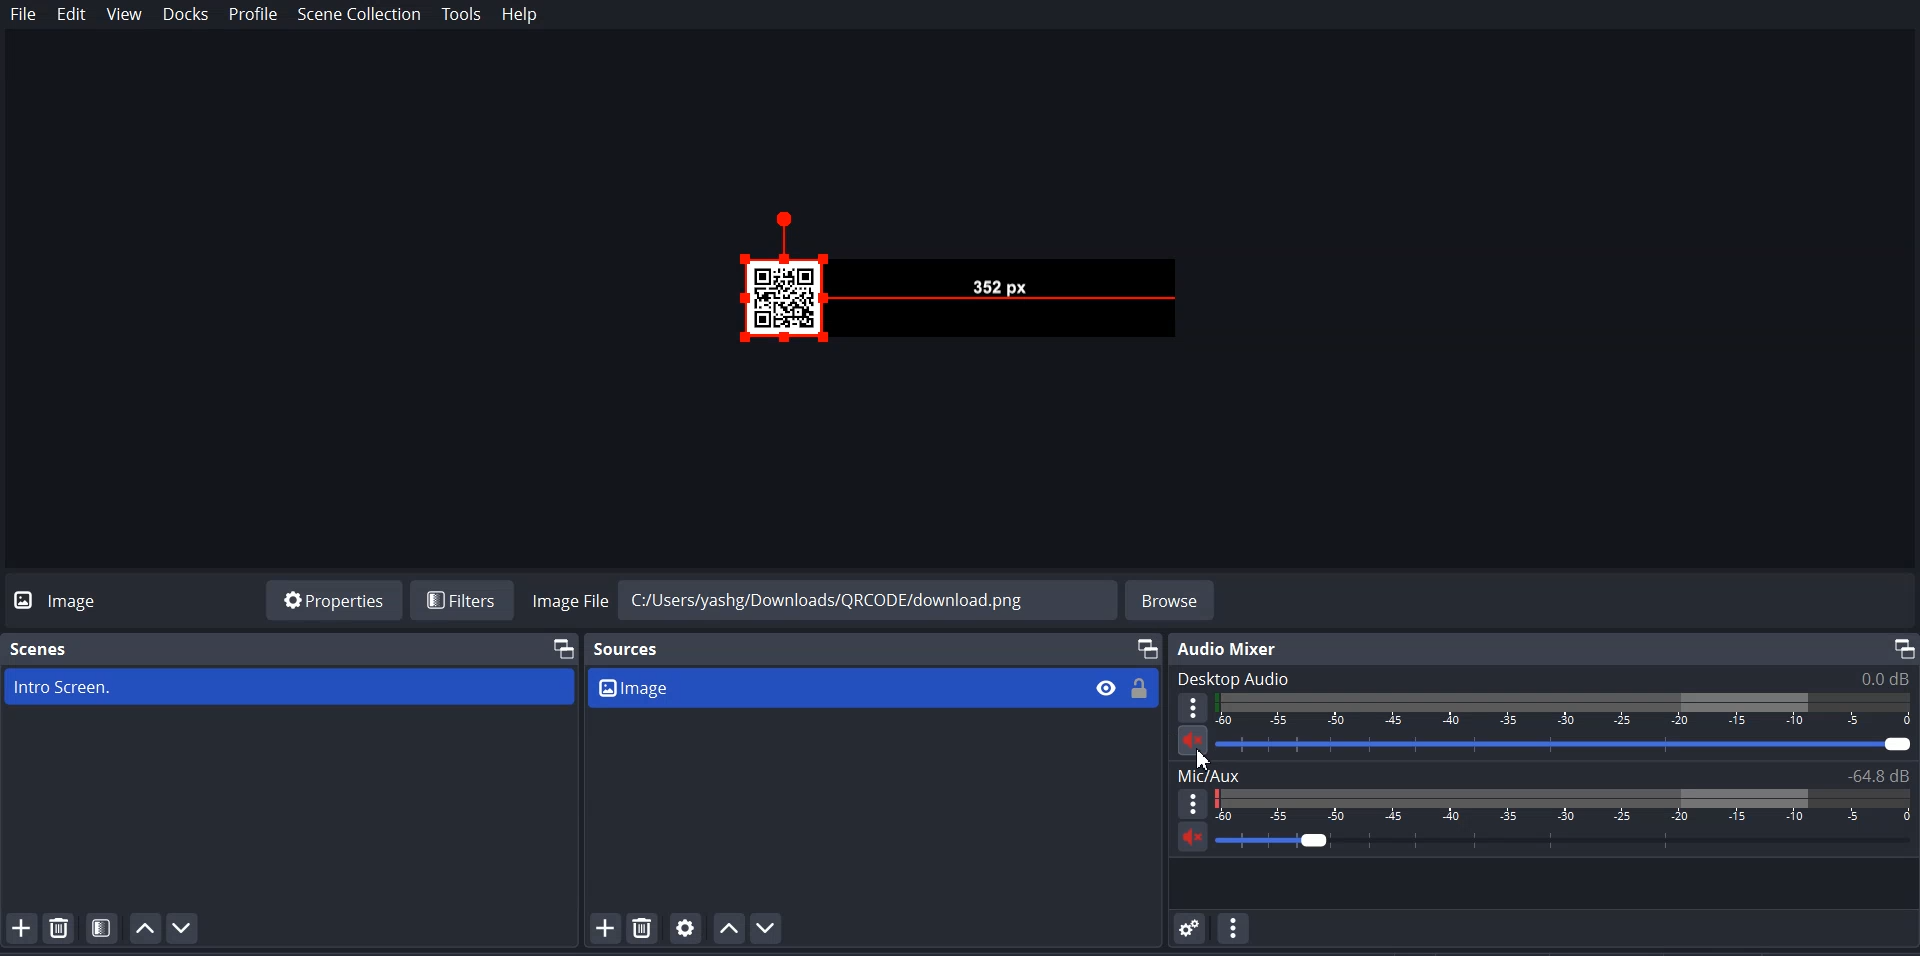 This screenshot has height=956, width=1920. I want to click on Eye, so click(1105, 687).